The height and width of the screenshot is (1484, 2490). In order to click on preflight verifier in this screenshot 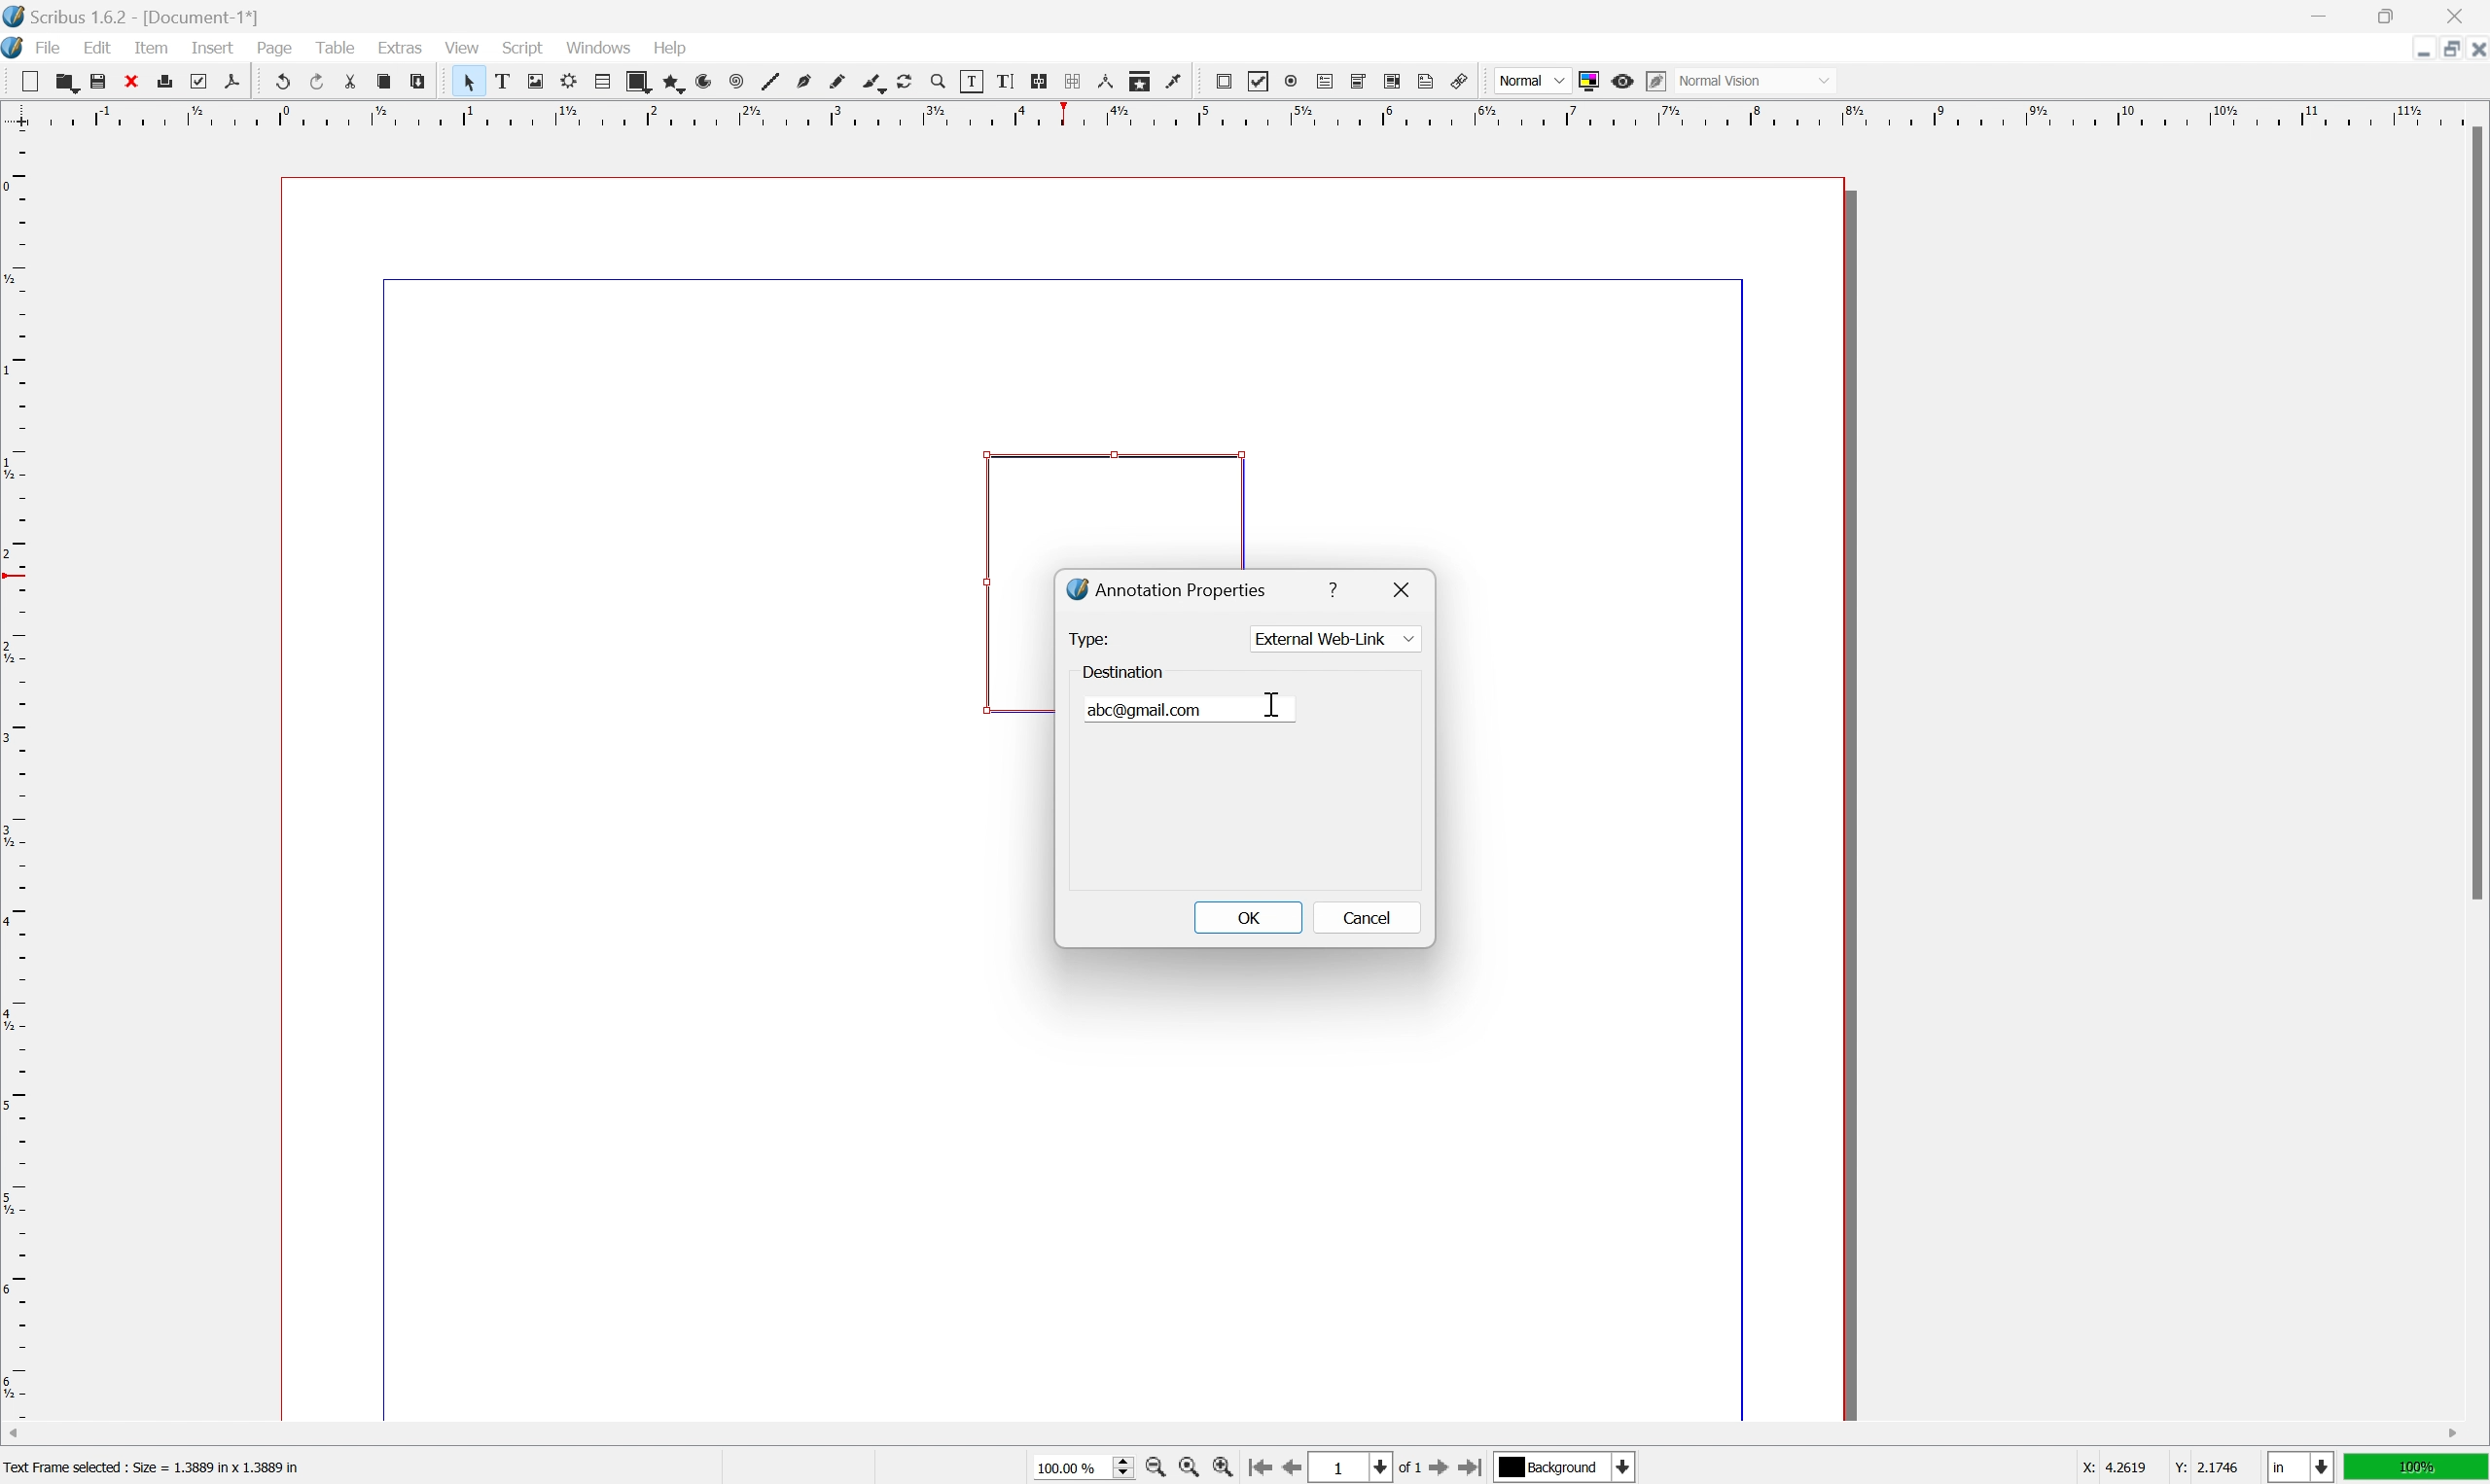, I will do `click(199, 81)`.